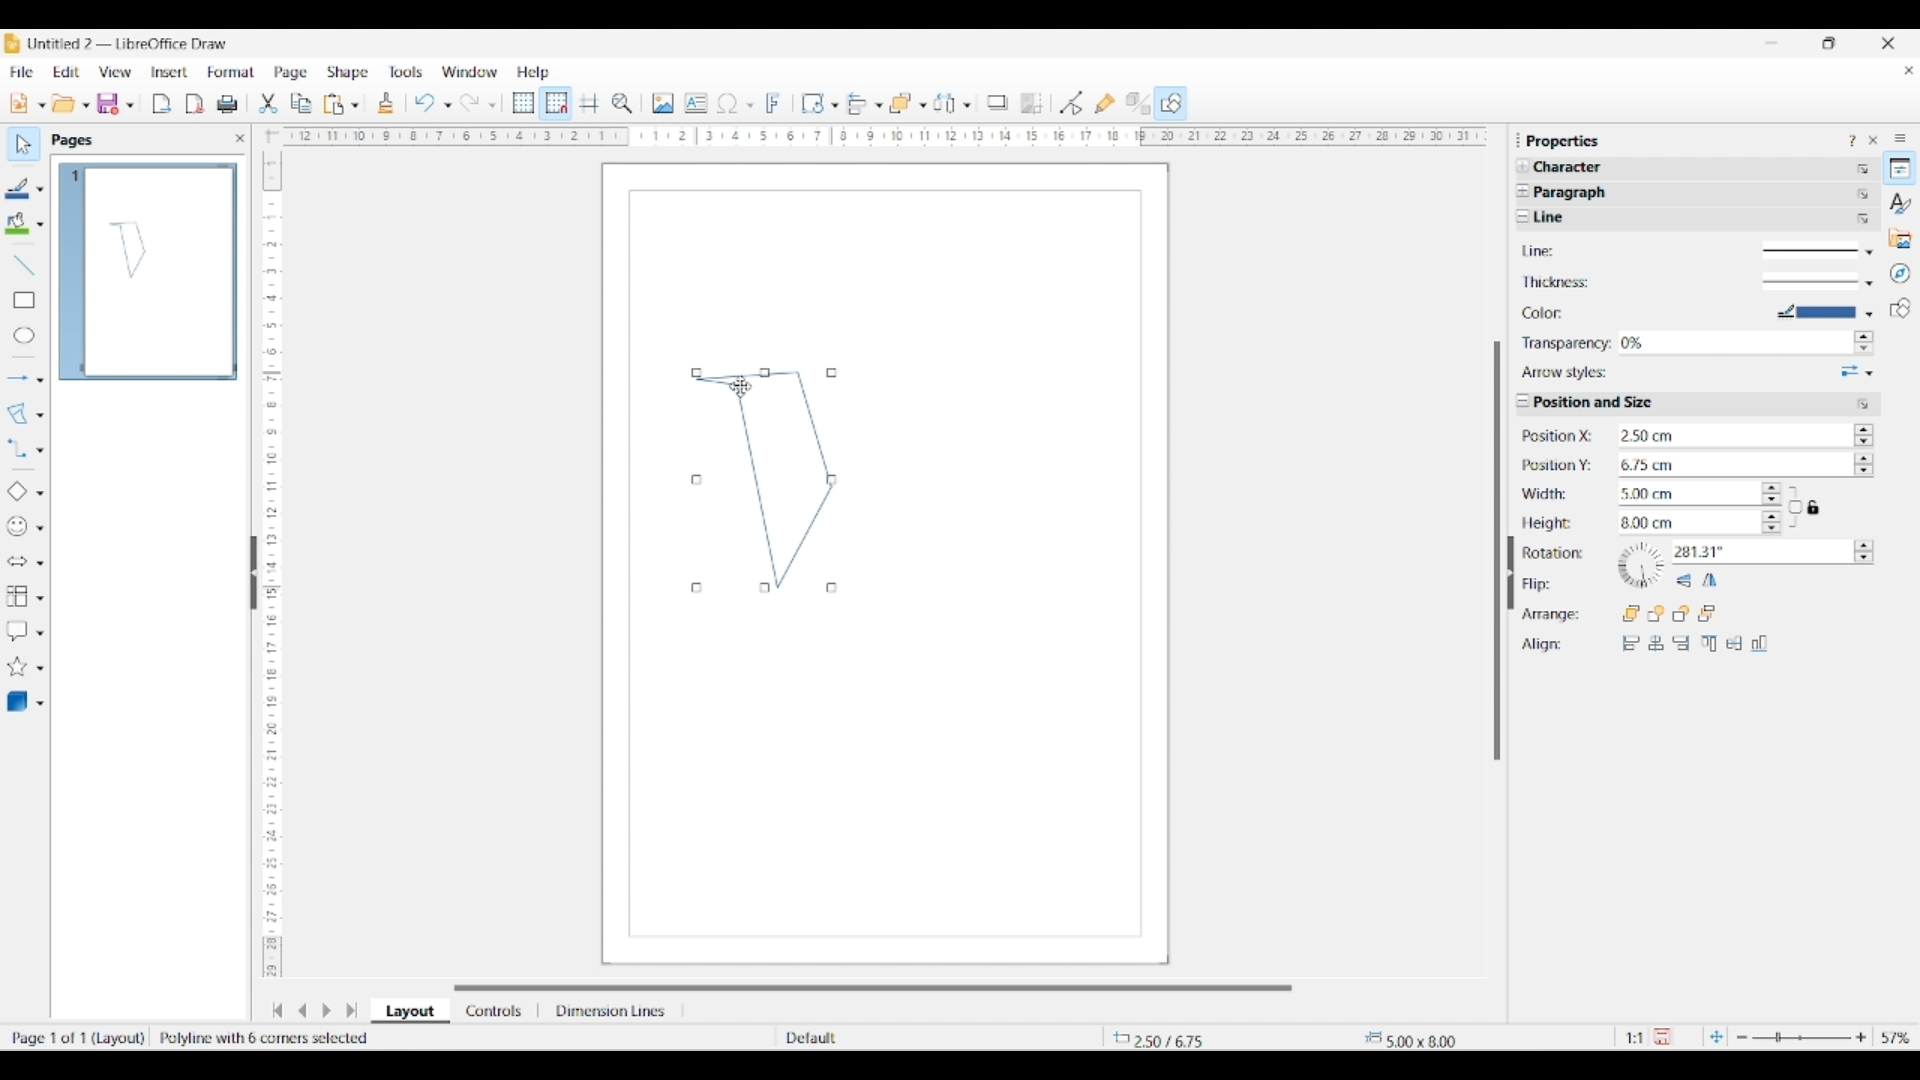  I want to click on Collapse line, so click(1523, 216).